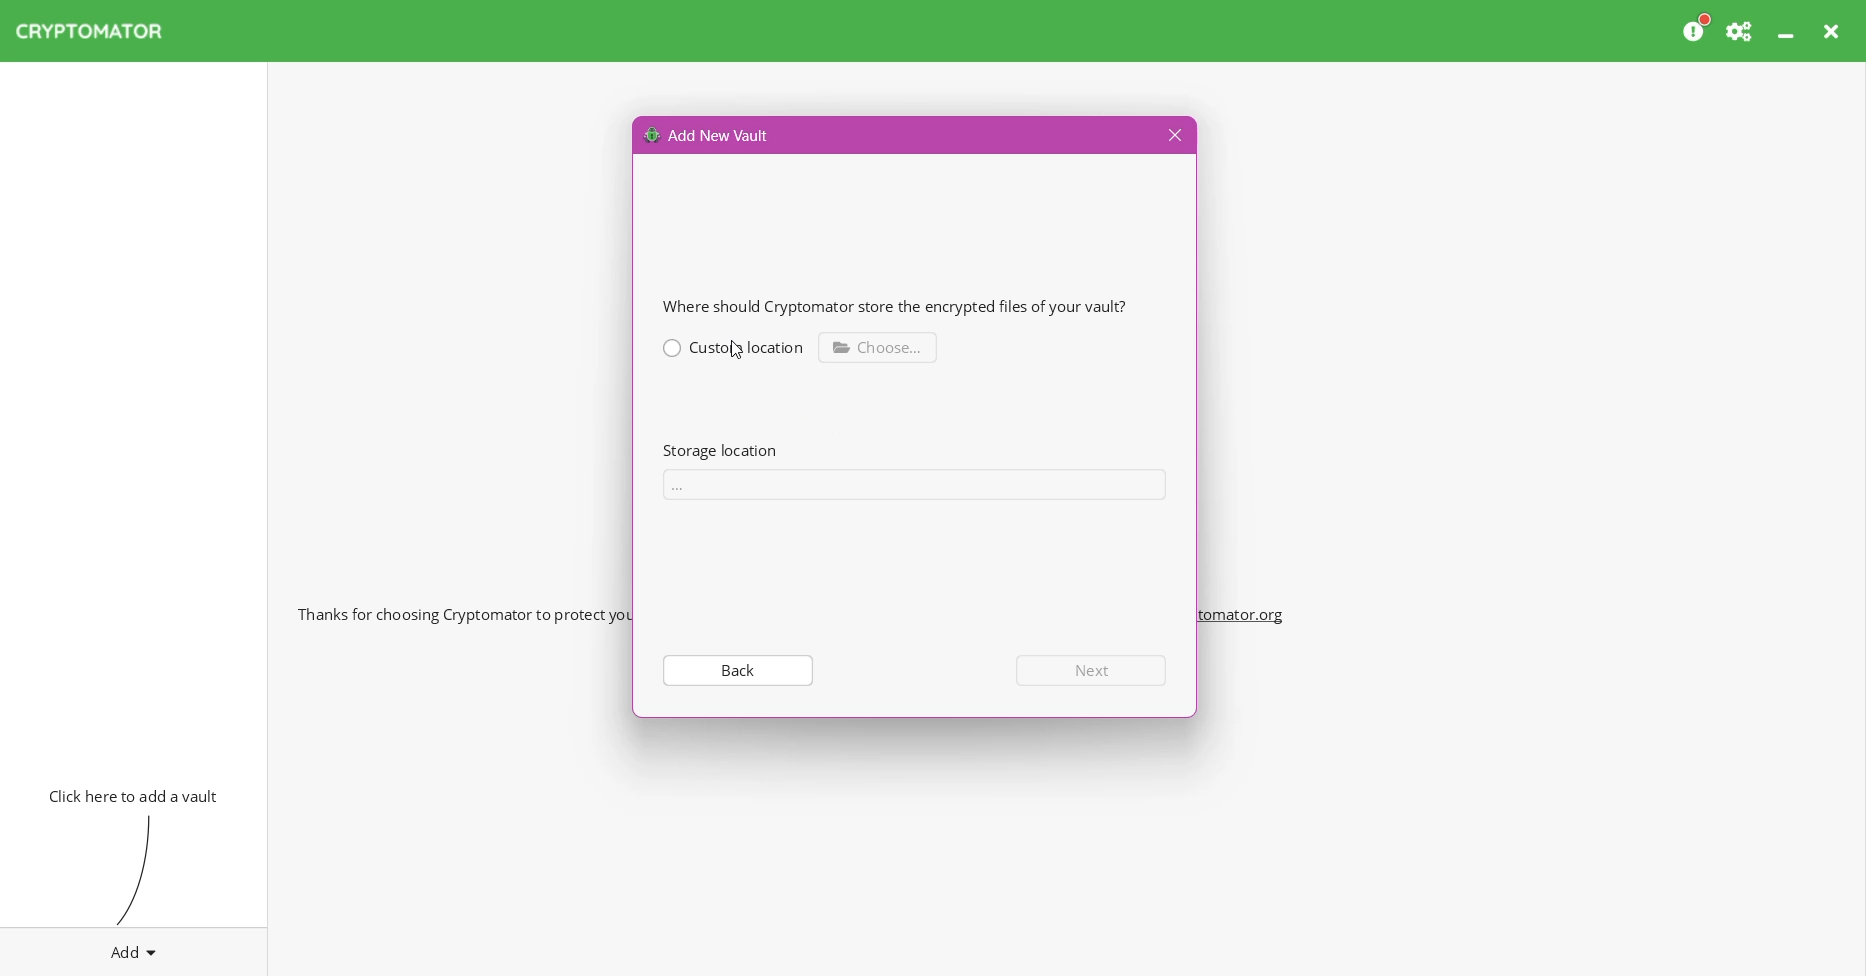  What do you see at coordinates (1741, 31) in the screenshot?
I see `Preferences` at bounding box center [1741, 31].